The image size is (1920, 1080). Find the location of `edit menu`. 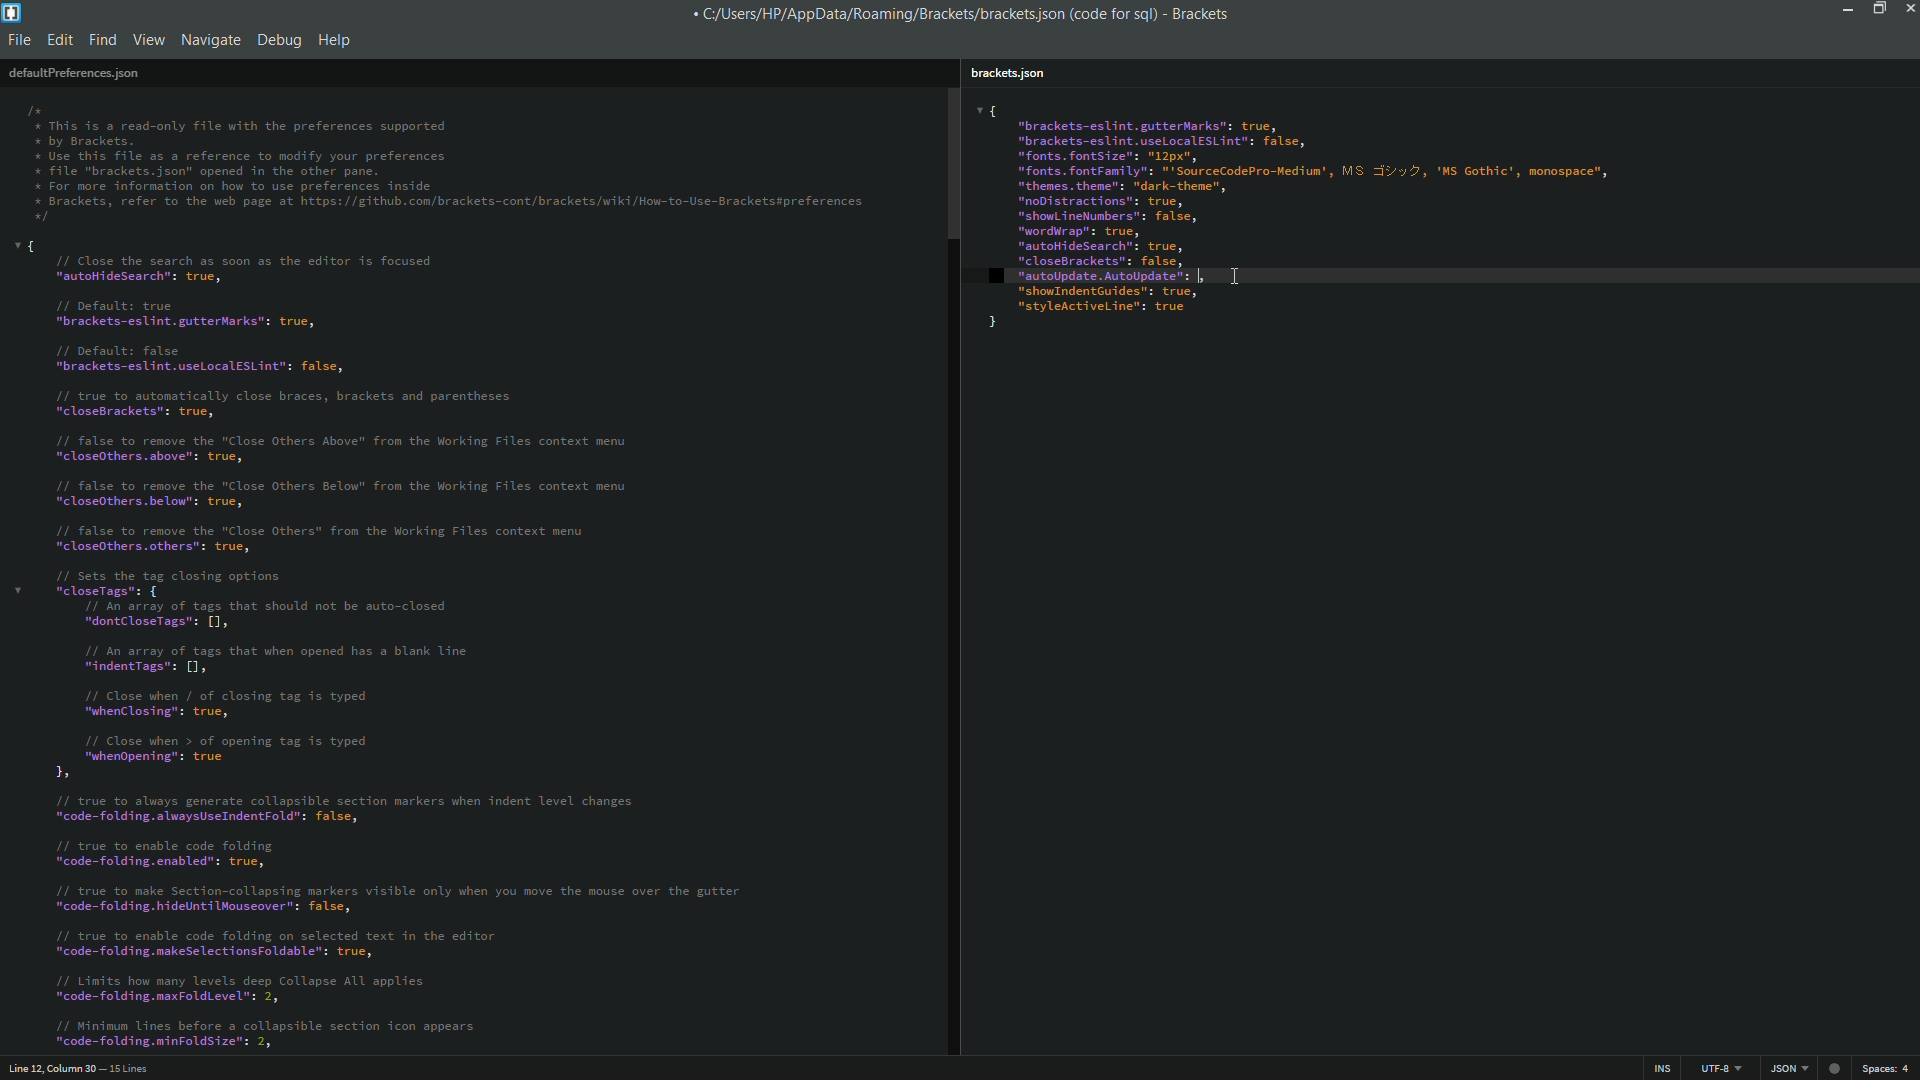

edit menu is located at coordinates (60, 40).